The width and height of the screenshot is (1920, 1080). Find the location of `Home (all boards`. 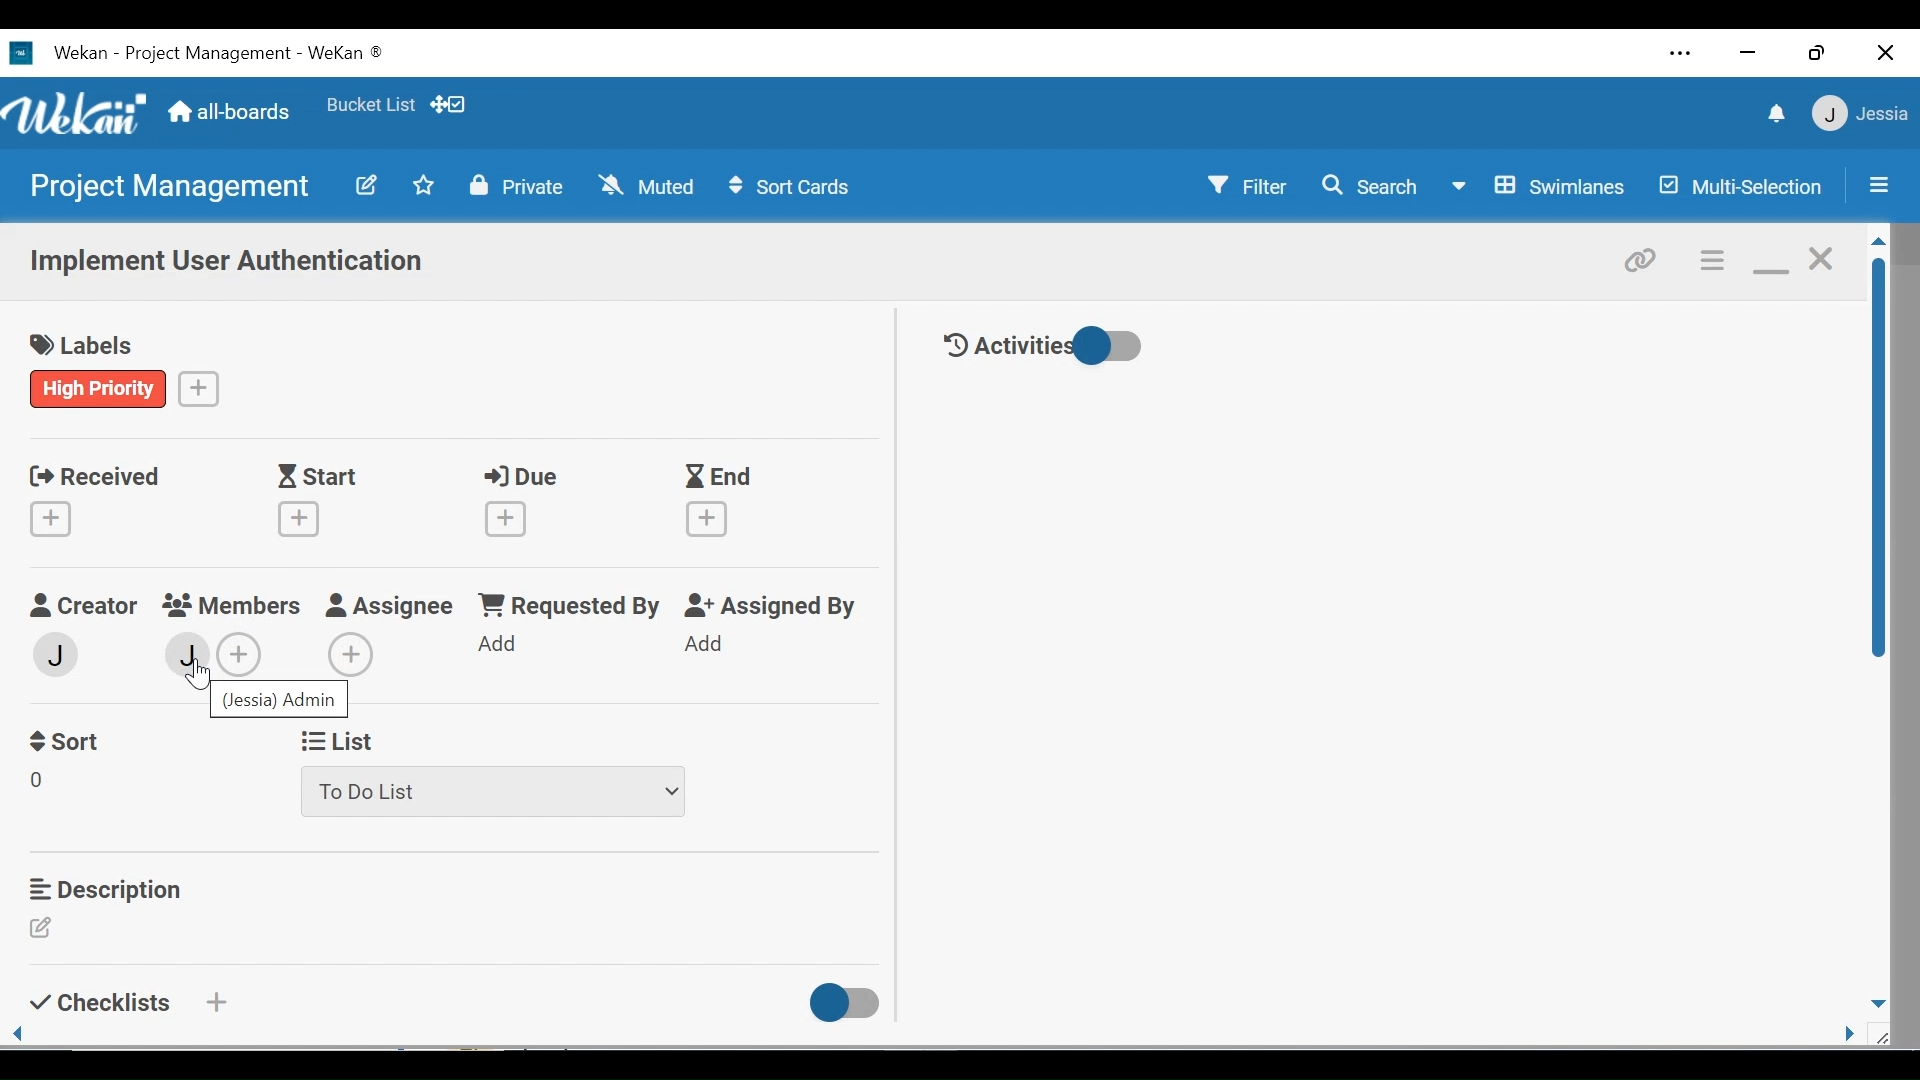

Home (all boards is located at coordinates (231, 110).